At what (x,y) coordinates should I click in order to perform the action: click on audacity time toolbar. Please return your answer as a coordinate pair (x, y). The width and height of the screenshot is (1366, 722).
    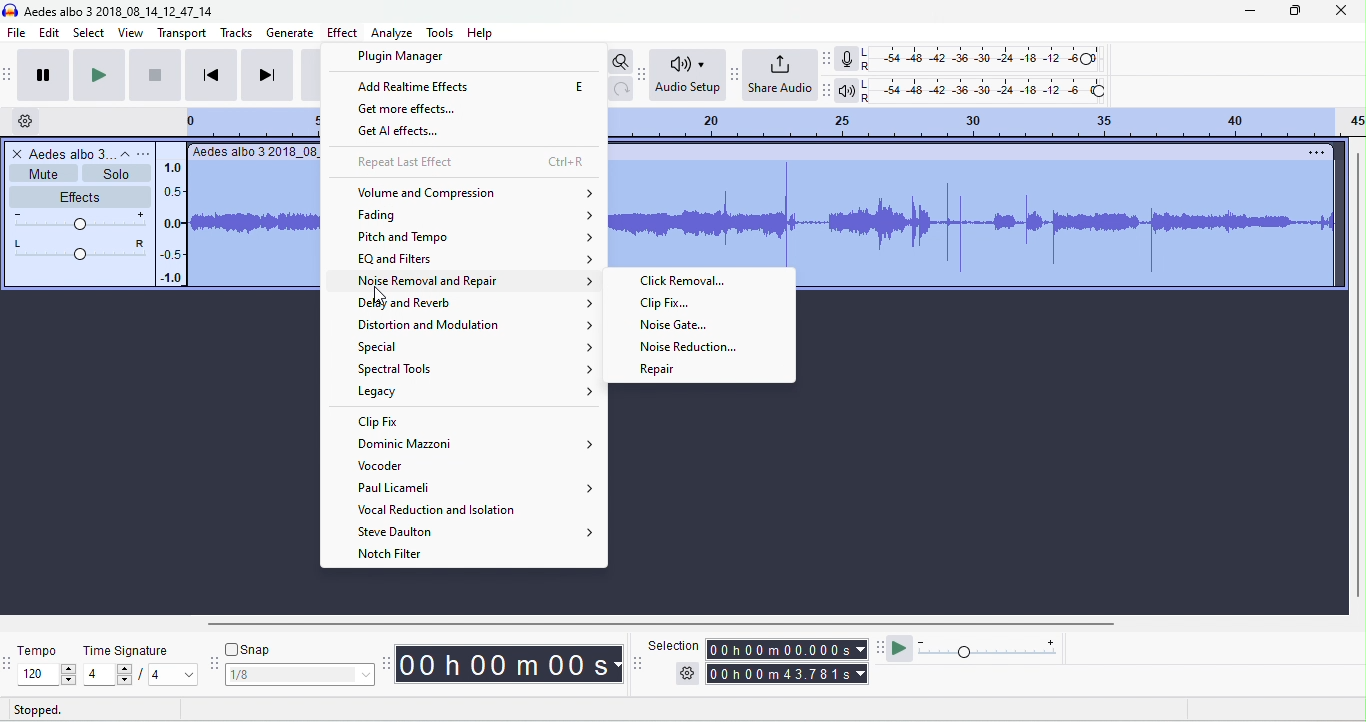
    Looking at the image, I should click on (386, 662).